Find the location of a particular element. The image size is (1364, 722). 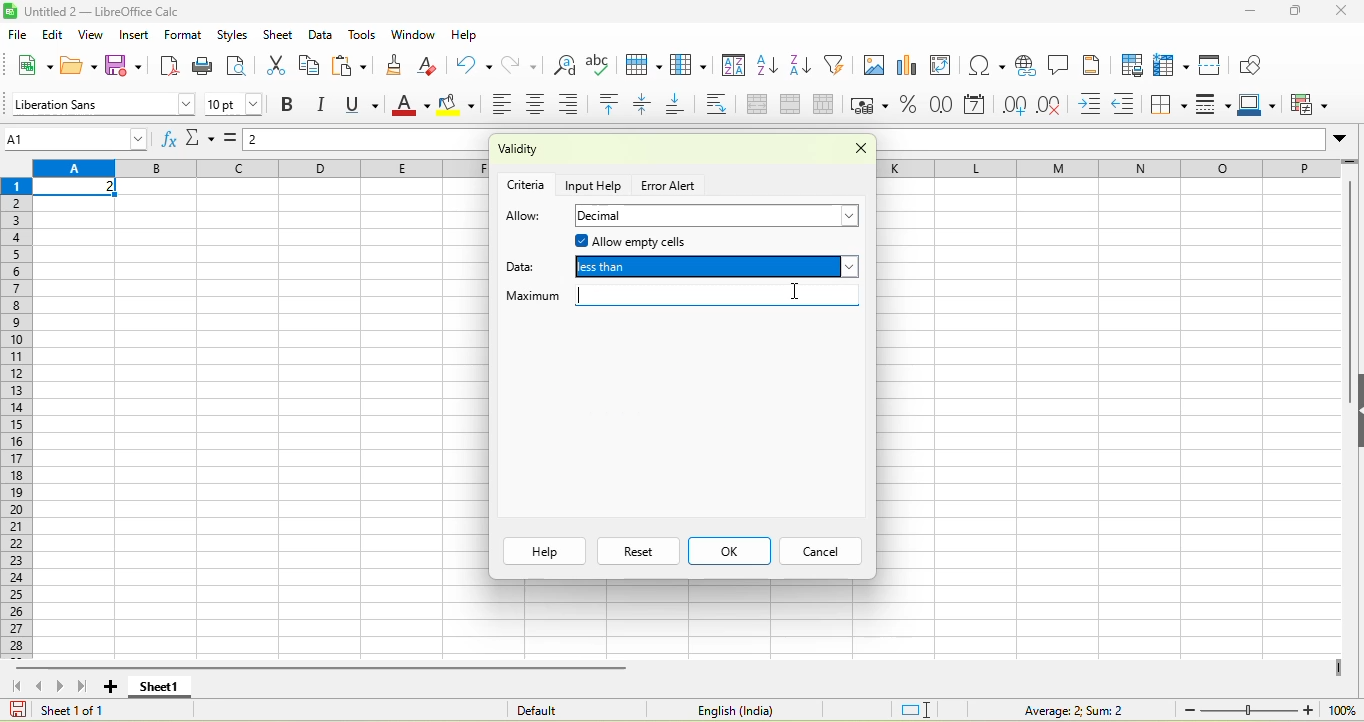

align top is located at coordinates (612, 105).